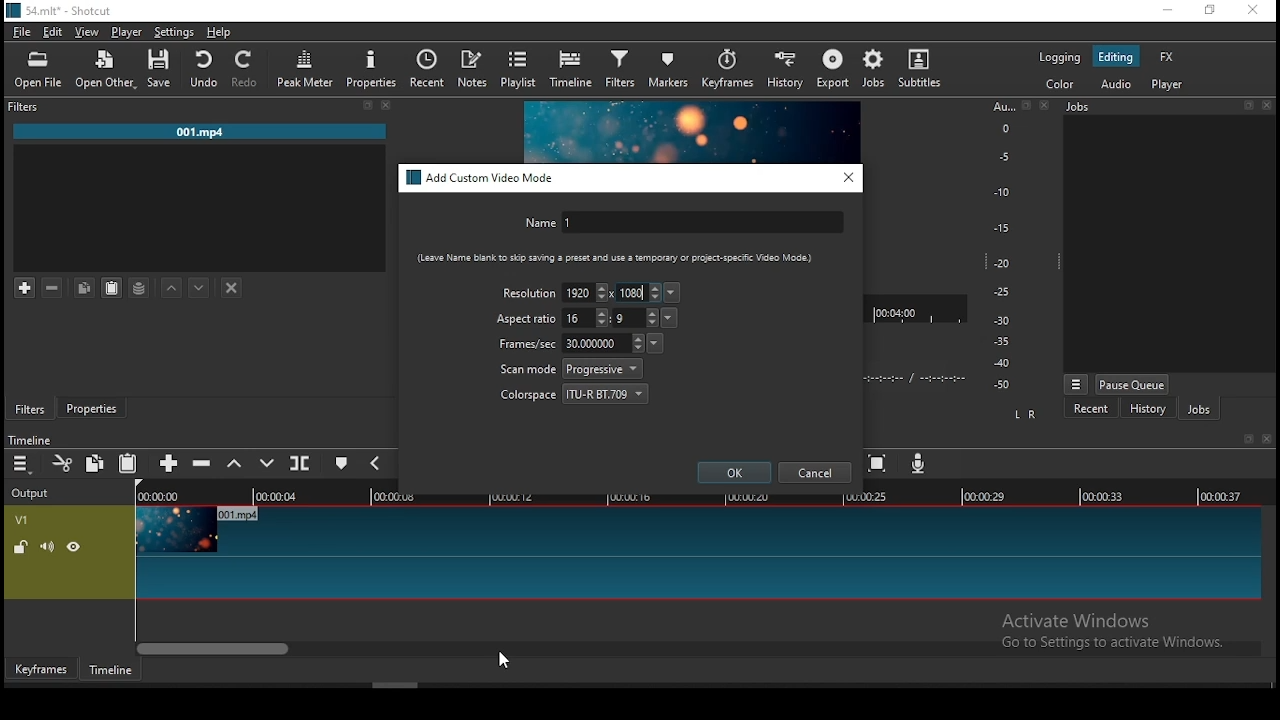 Image resolution: width=1280 pixels, height=720 pixels. What do you see at coordinates (1077, 386) in the screenshot?
I see `jobs menu` at bounding box center [1077, 386].